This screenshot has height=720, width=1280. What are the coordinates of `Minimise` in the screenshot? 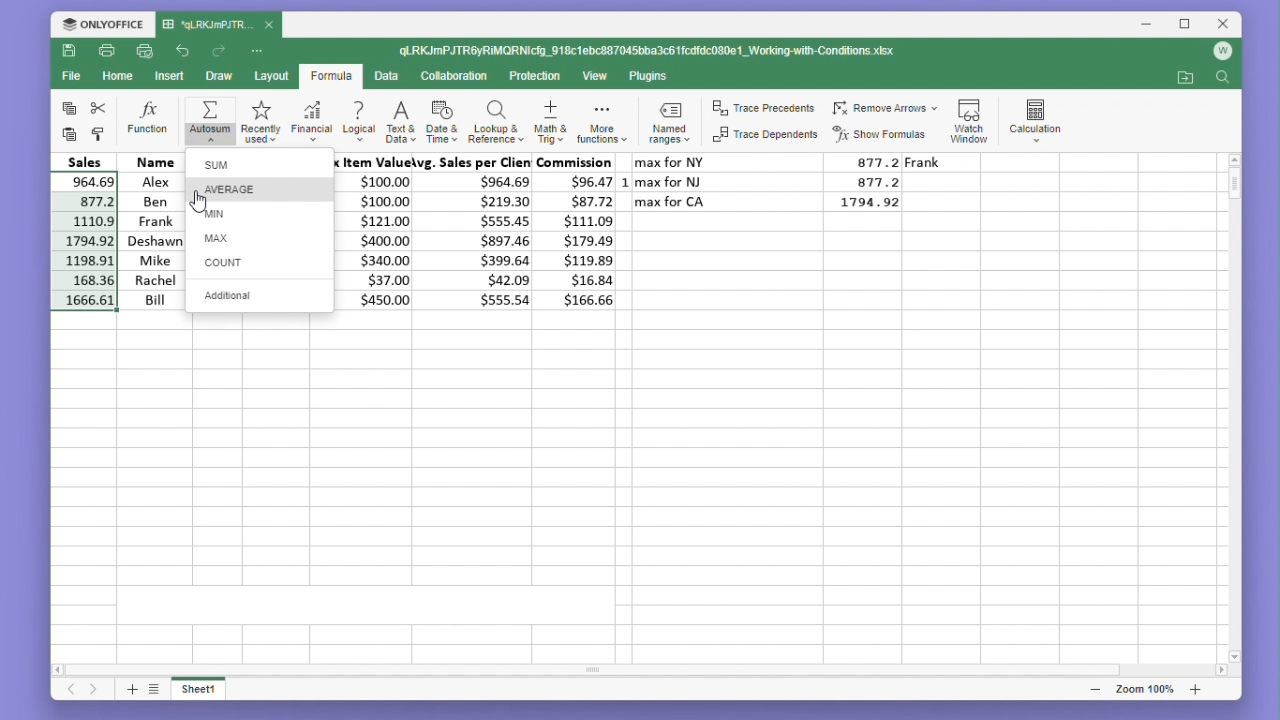 It's located at (1147, 25).